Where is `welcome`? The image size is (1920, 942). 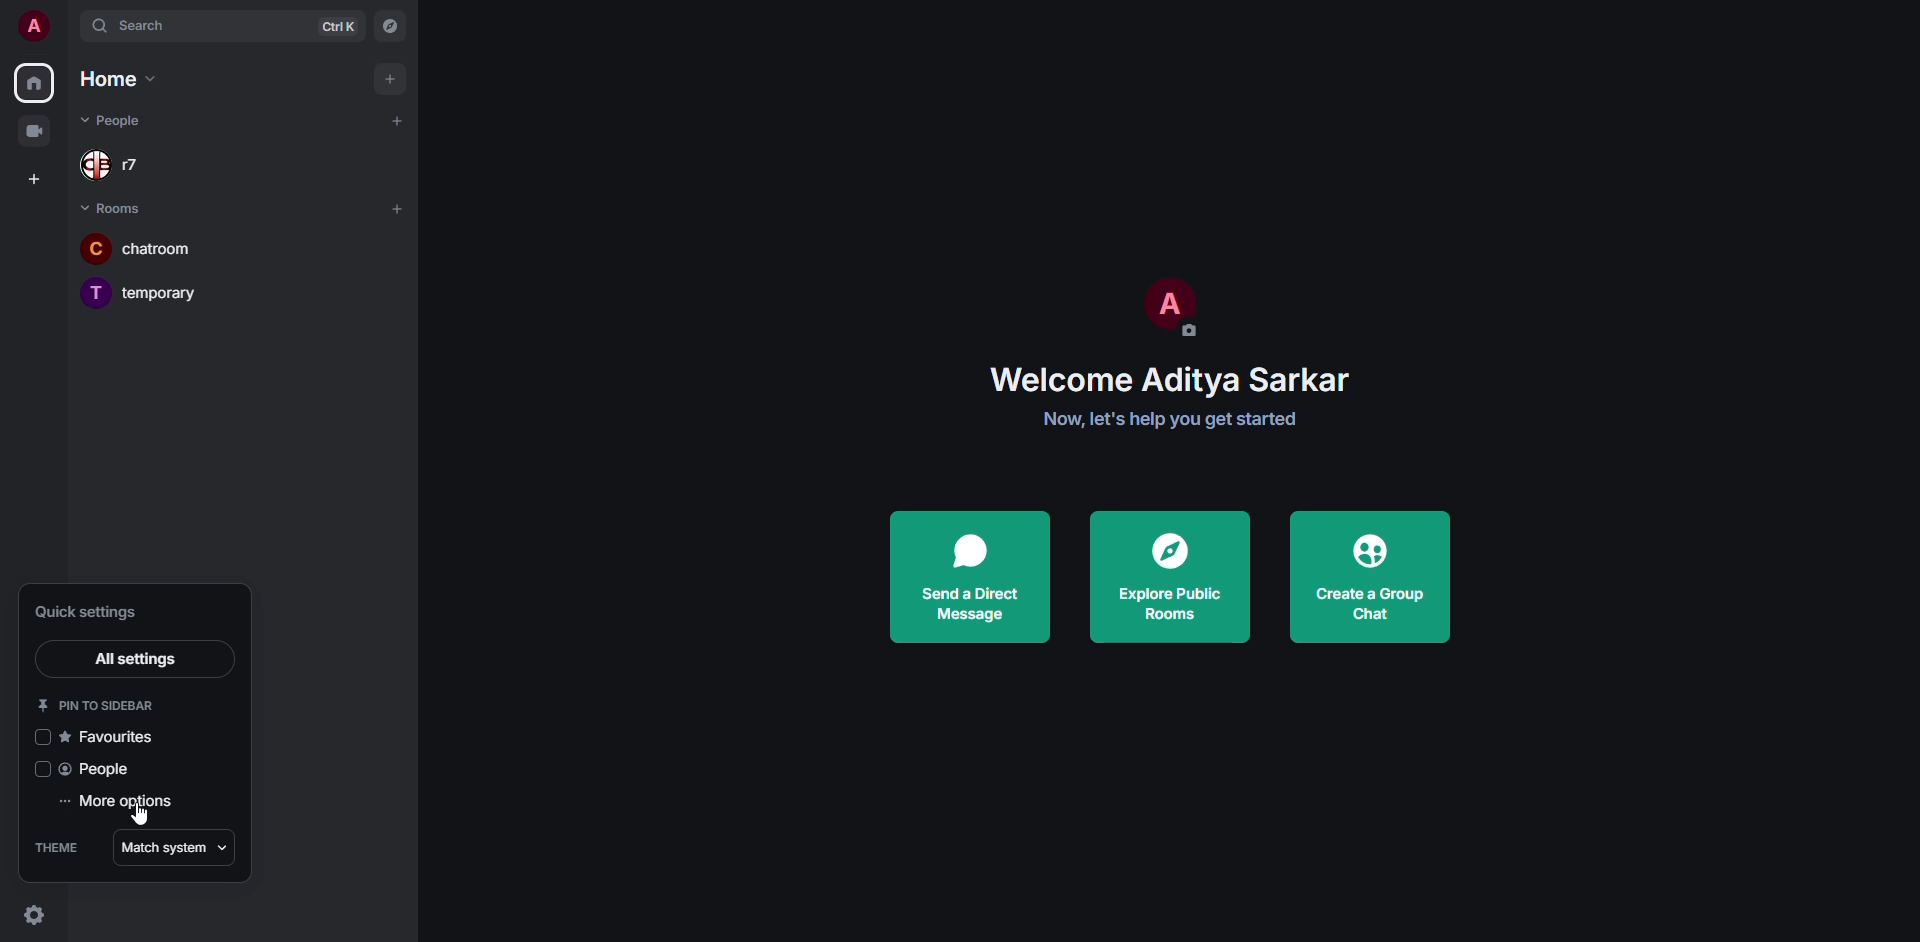 welcome is located at coordinates (1168, 381).